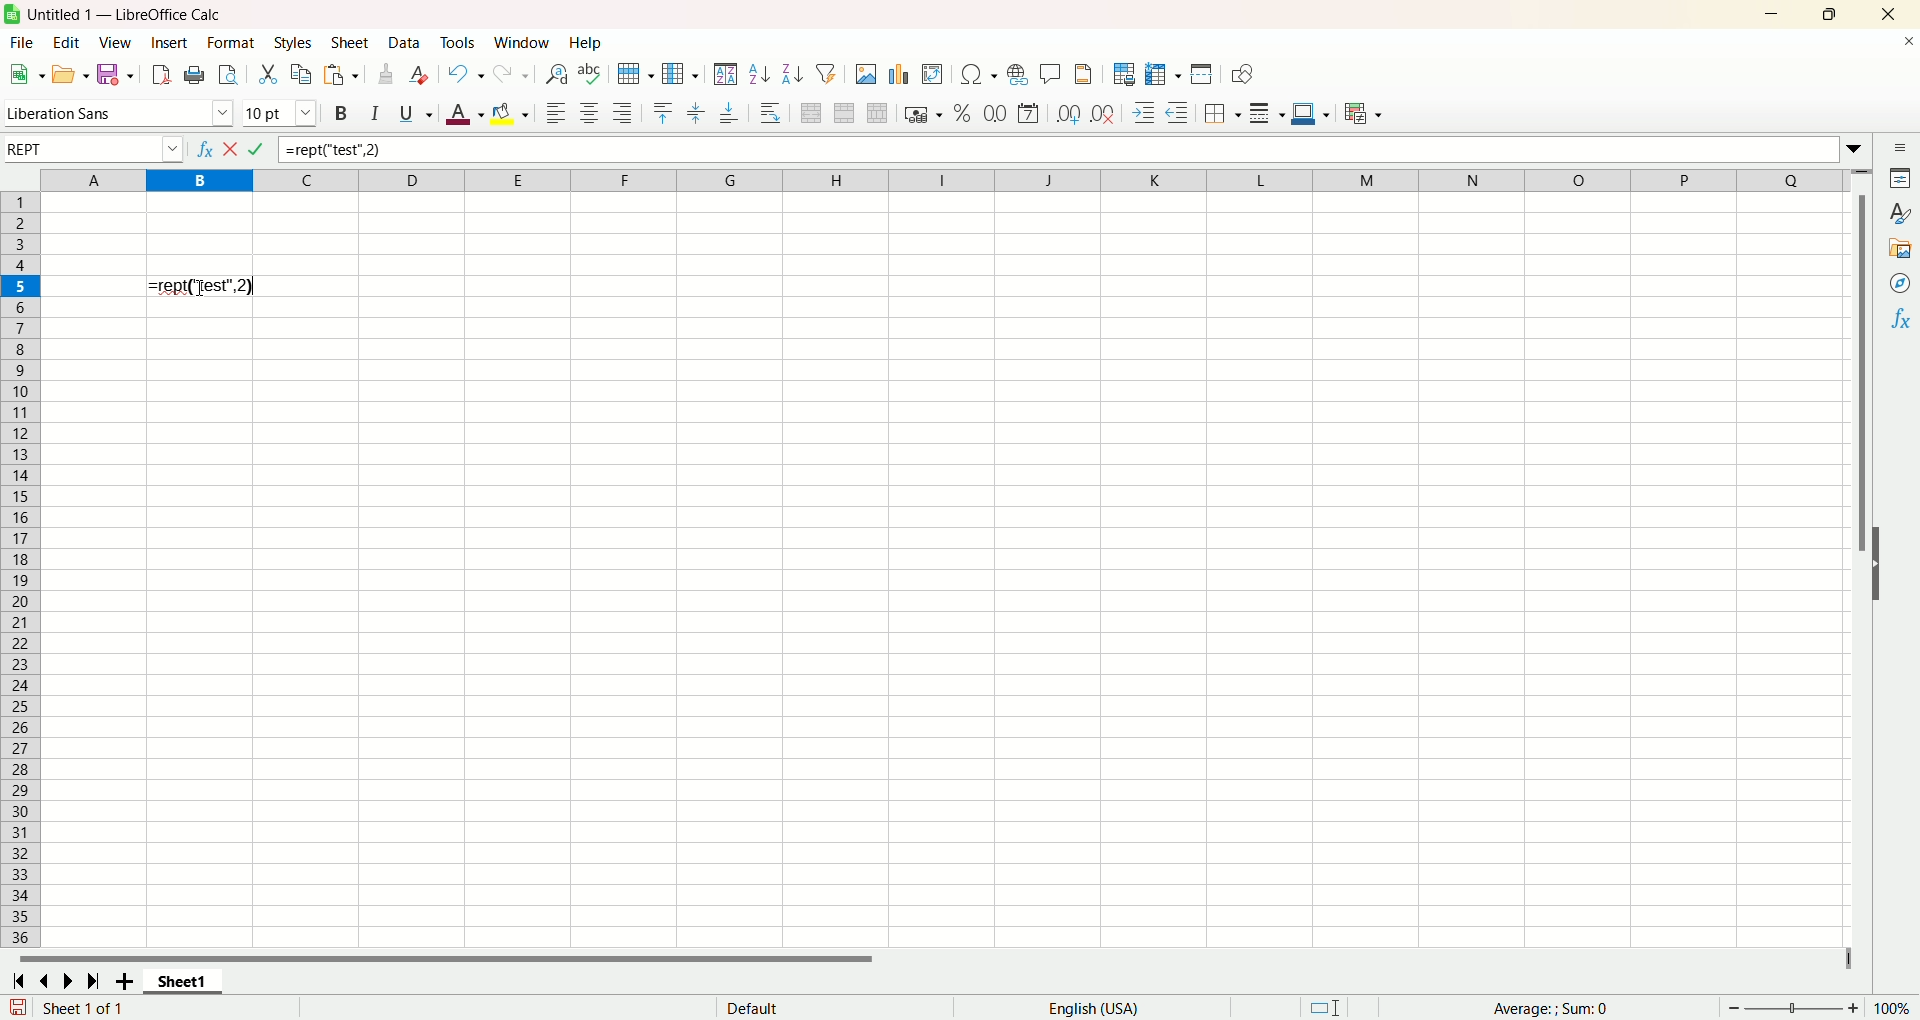 This screenshot has width=1920, height=1020. What do you see at coordinates (1052, 72) in the screenshot?
I see `insert comment` at bounding box center [1052, 72].